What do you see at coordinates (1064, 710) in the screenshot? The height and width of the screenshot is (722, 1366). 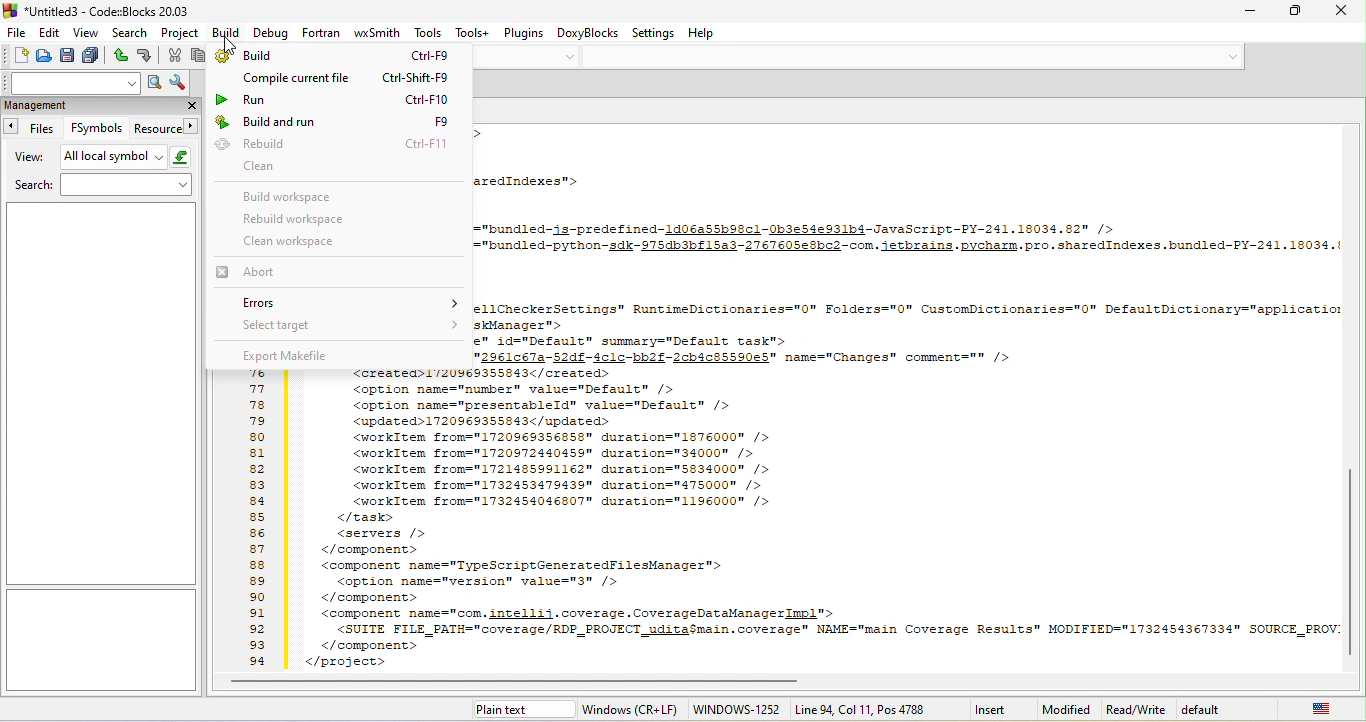 I see `modified` at bounding box center [1064, 710].